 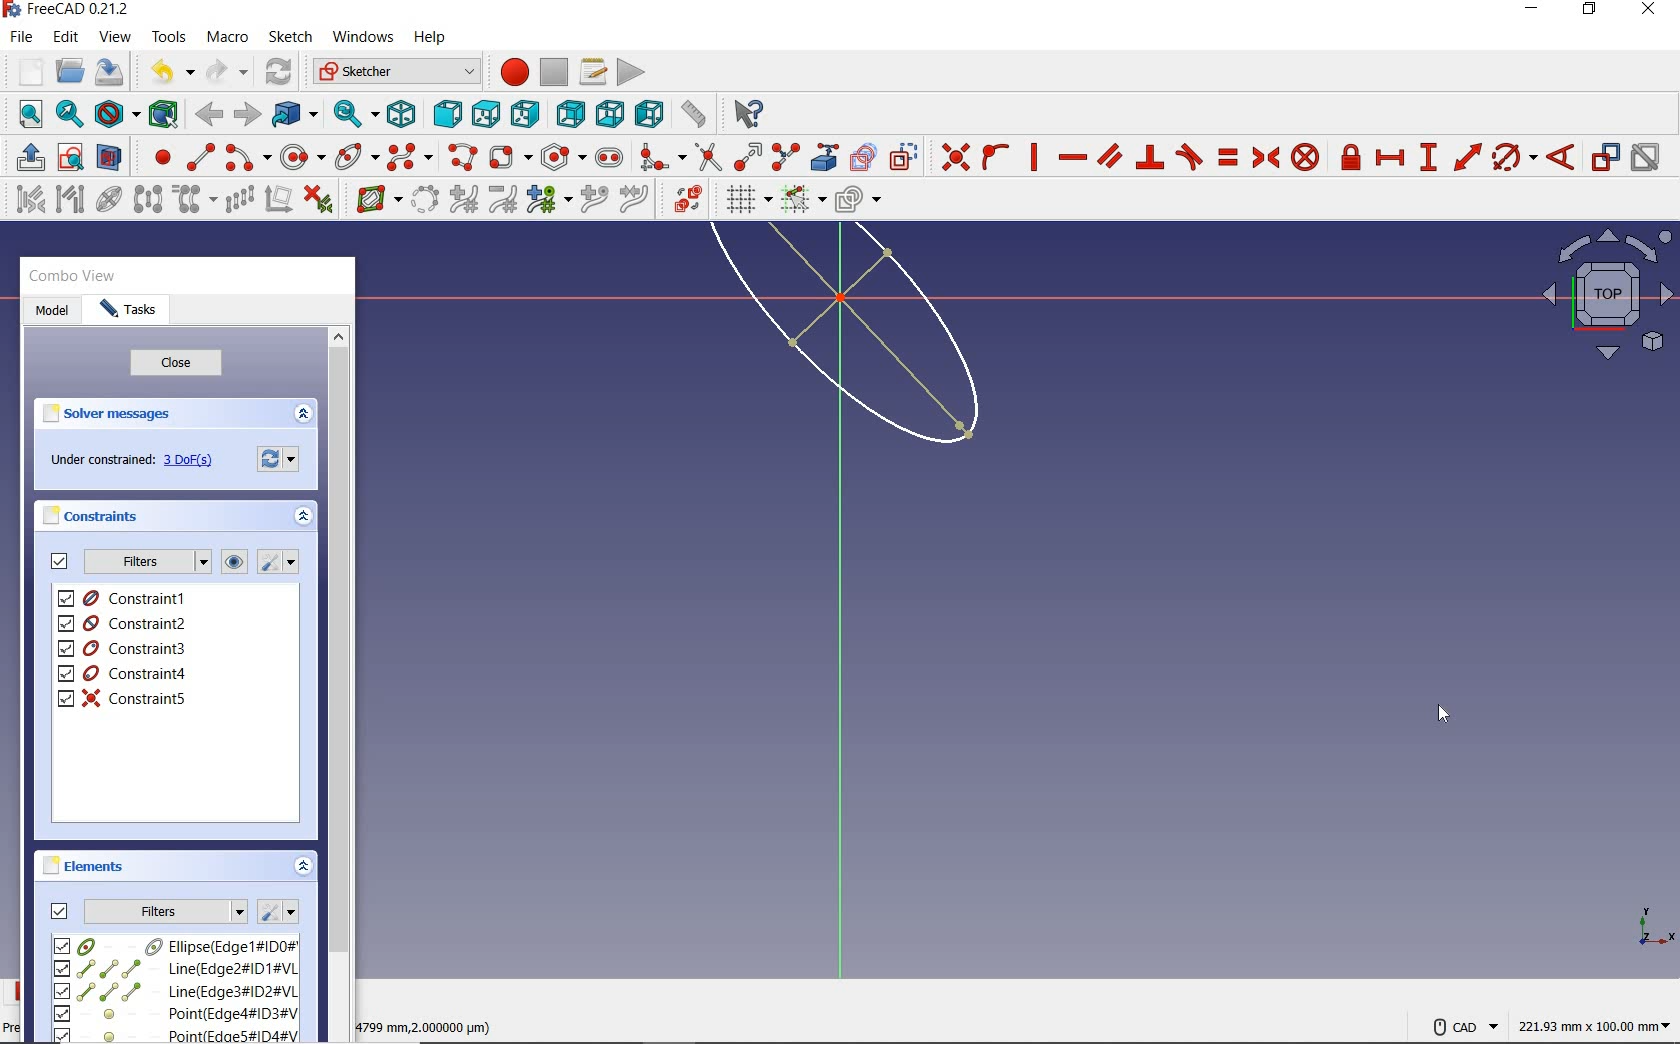 I want to click on help, so click(x=429, y=38).